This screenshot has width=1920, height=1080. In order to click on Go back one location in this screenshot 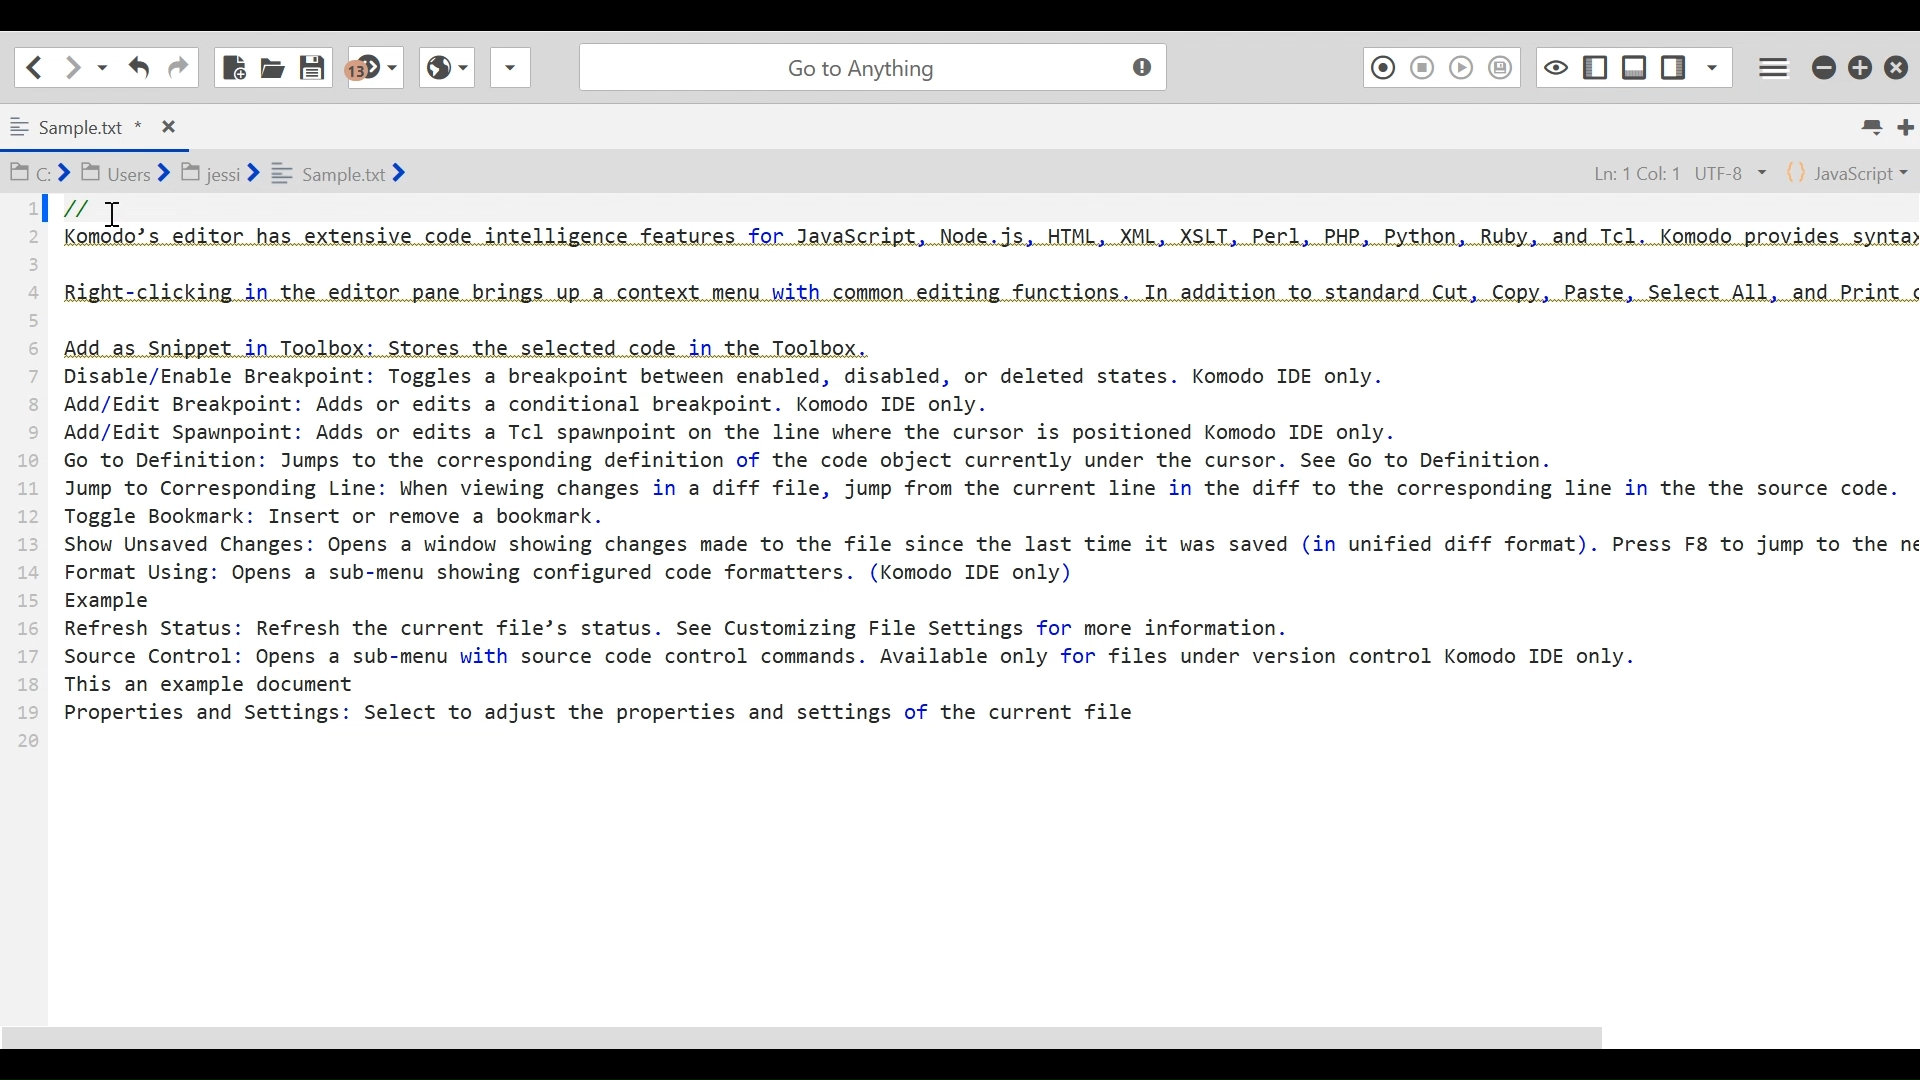, I will do `click(34, 66)`.